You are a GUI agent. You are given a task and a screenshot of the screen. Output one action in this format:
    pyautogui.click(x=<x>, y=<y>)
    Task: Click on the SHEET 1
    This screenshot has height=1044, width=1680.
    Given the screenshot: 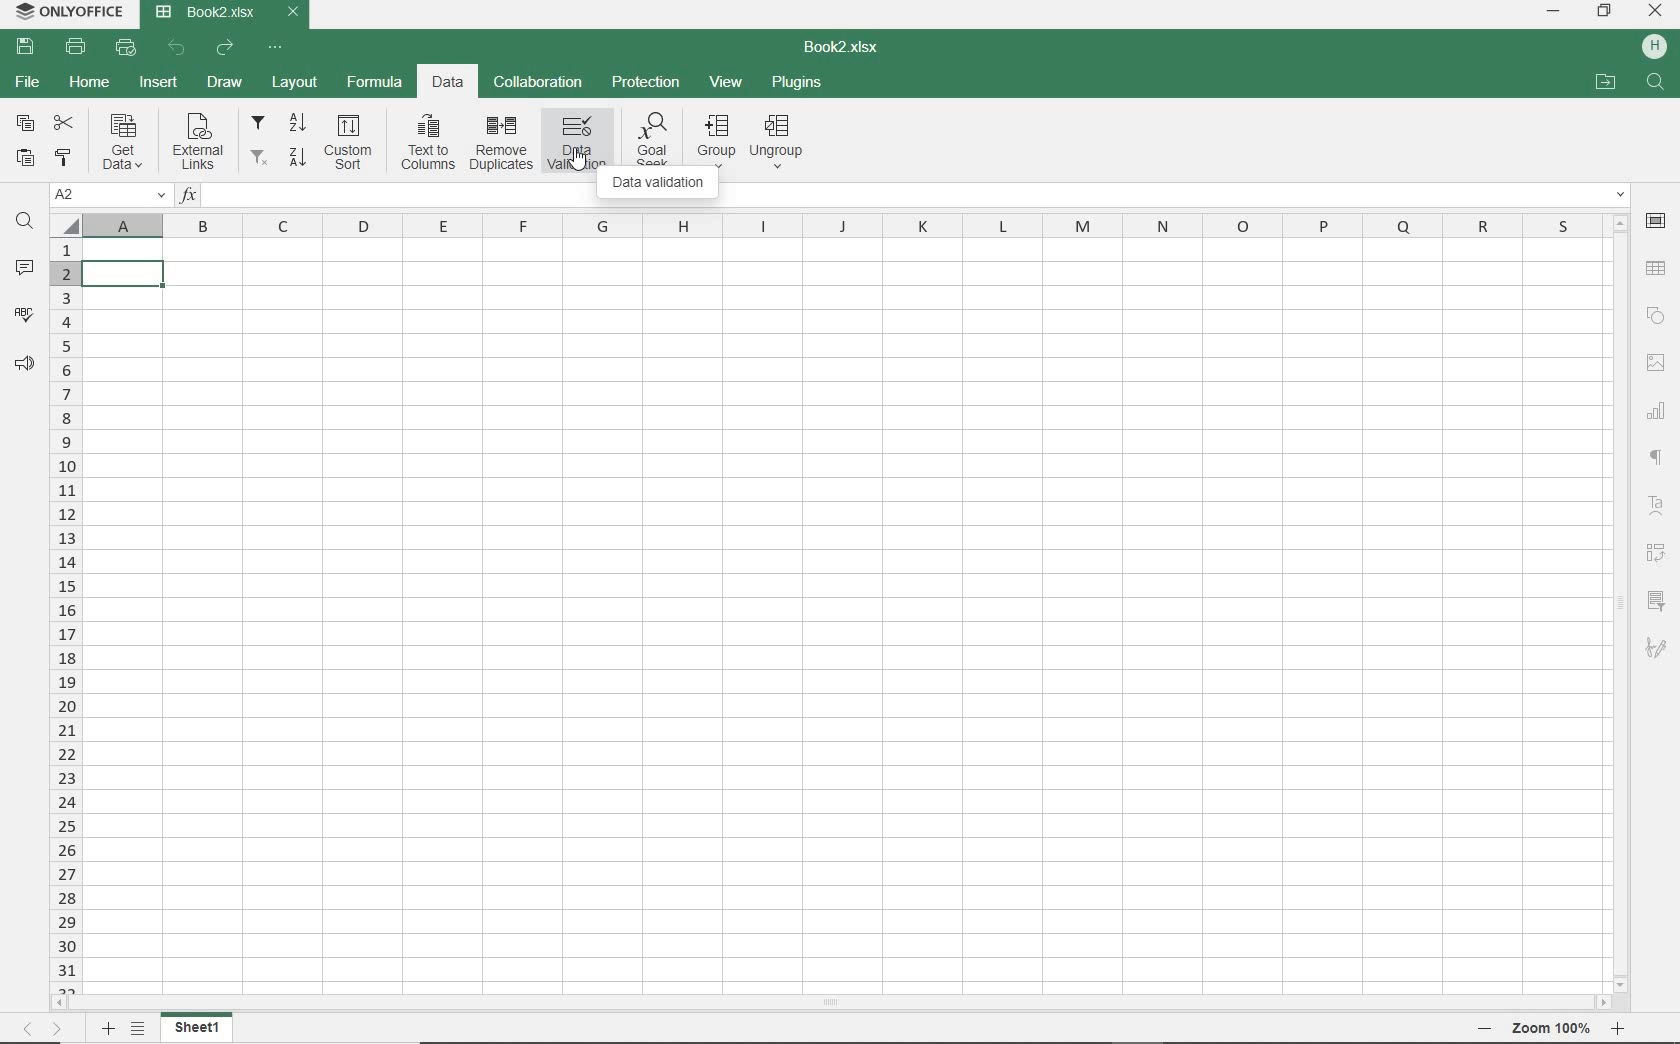 What is the action you would take?
    pyautogui.click(x=198, y=1028)
    